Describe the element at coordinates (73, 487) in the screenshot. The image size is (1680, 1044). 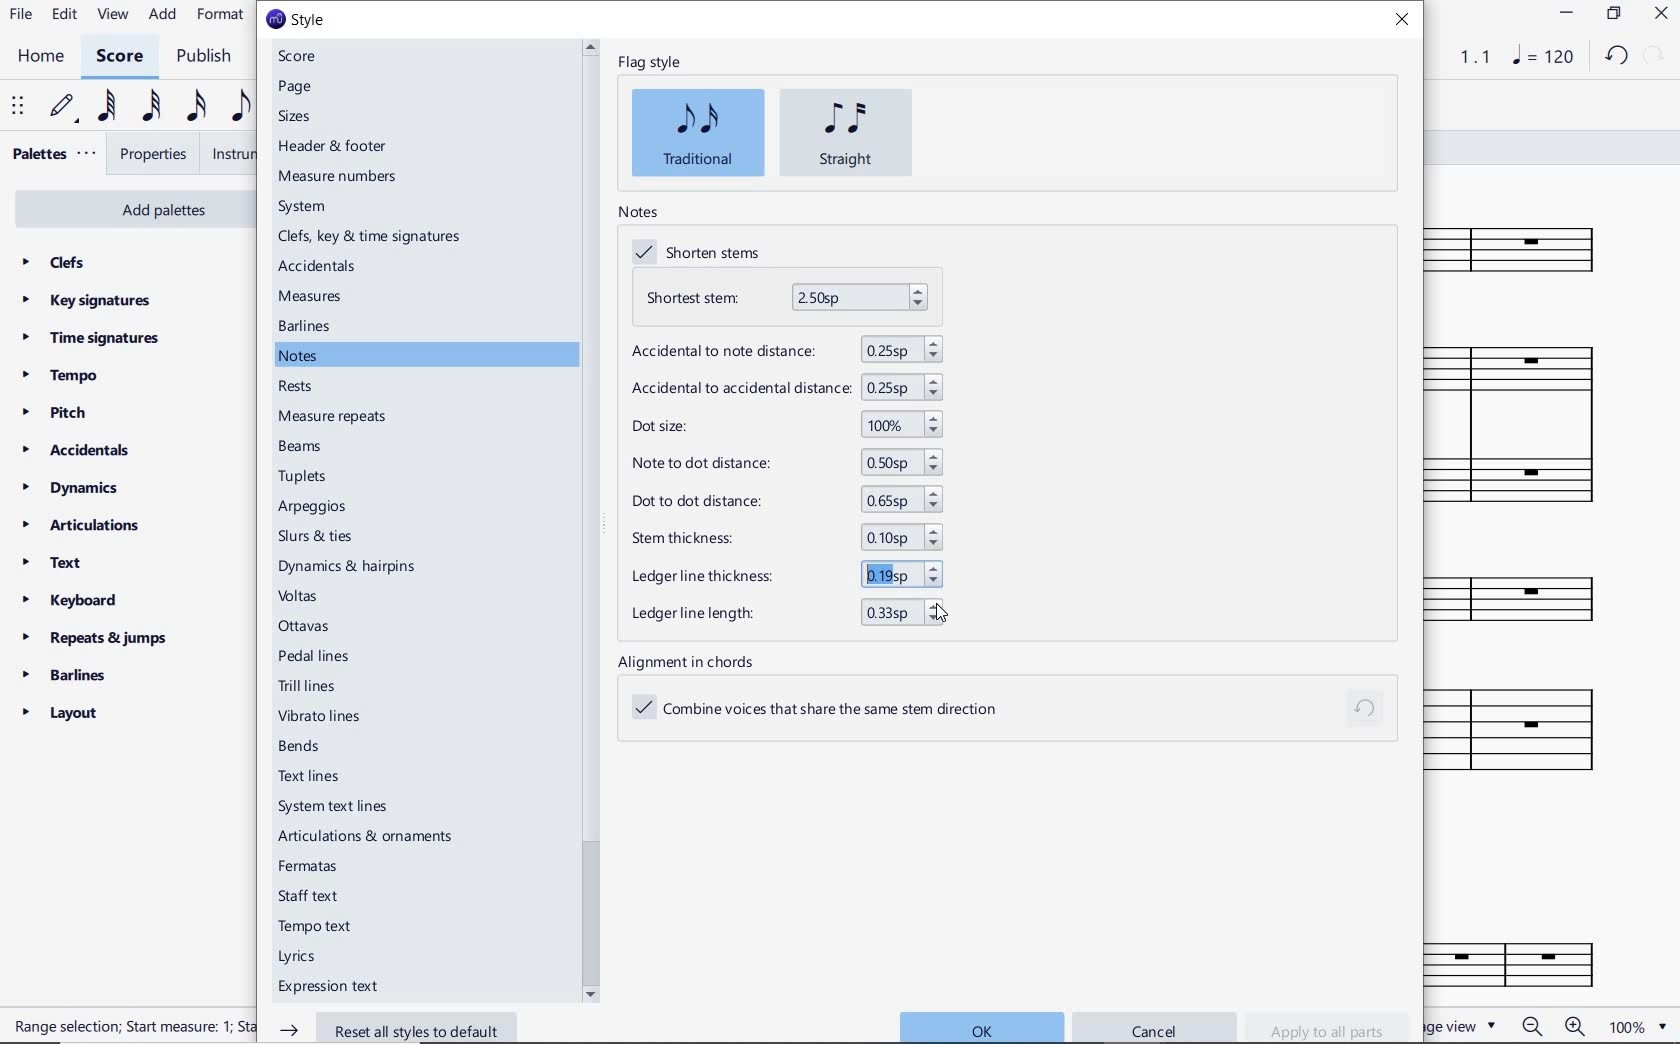
I see `dynamics` at that location.